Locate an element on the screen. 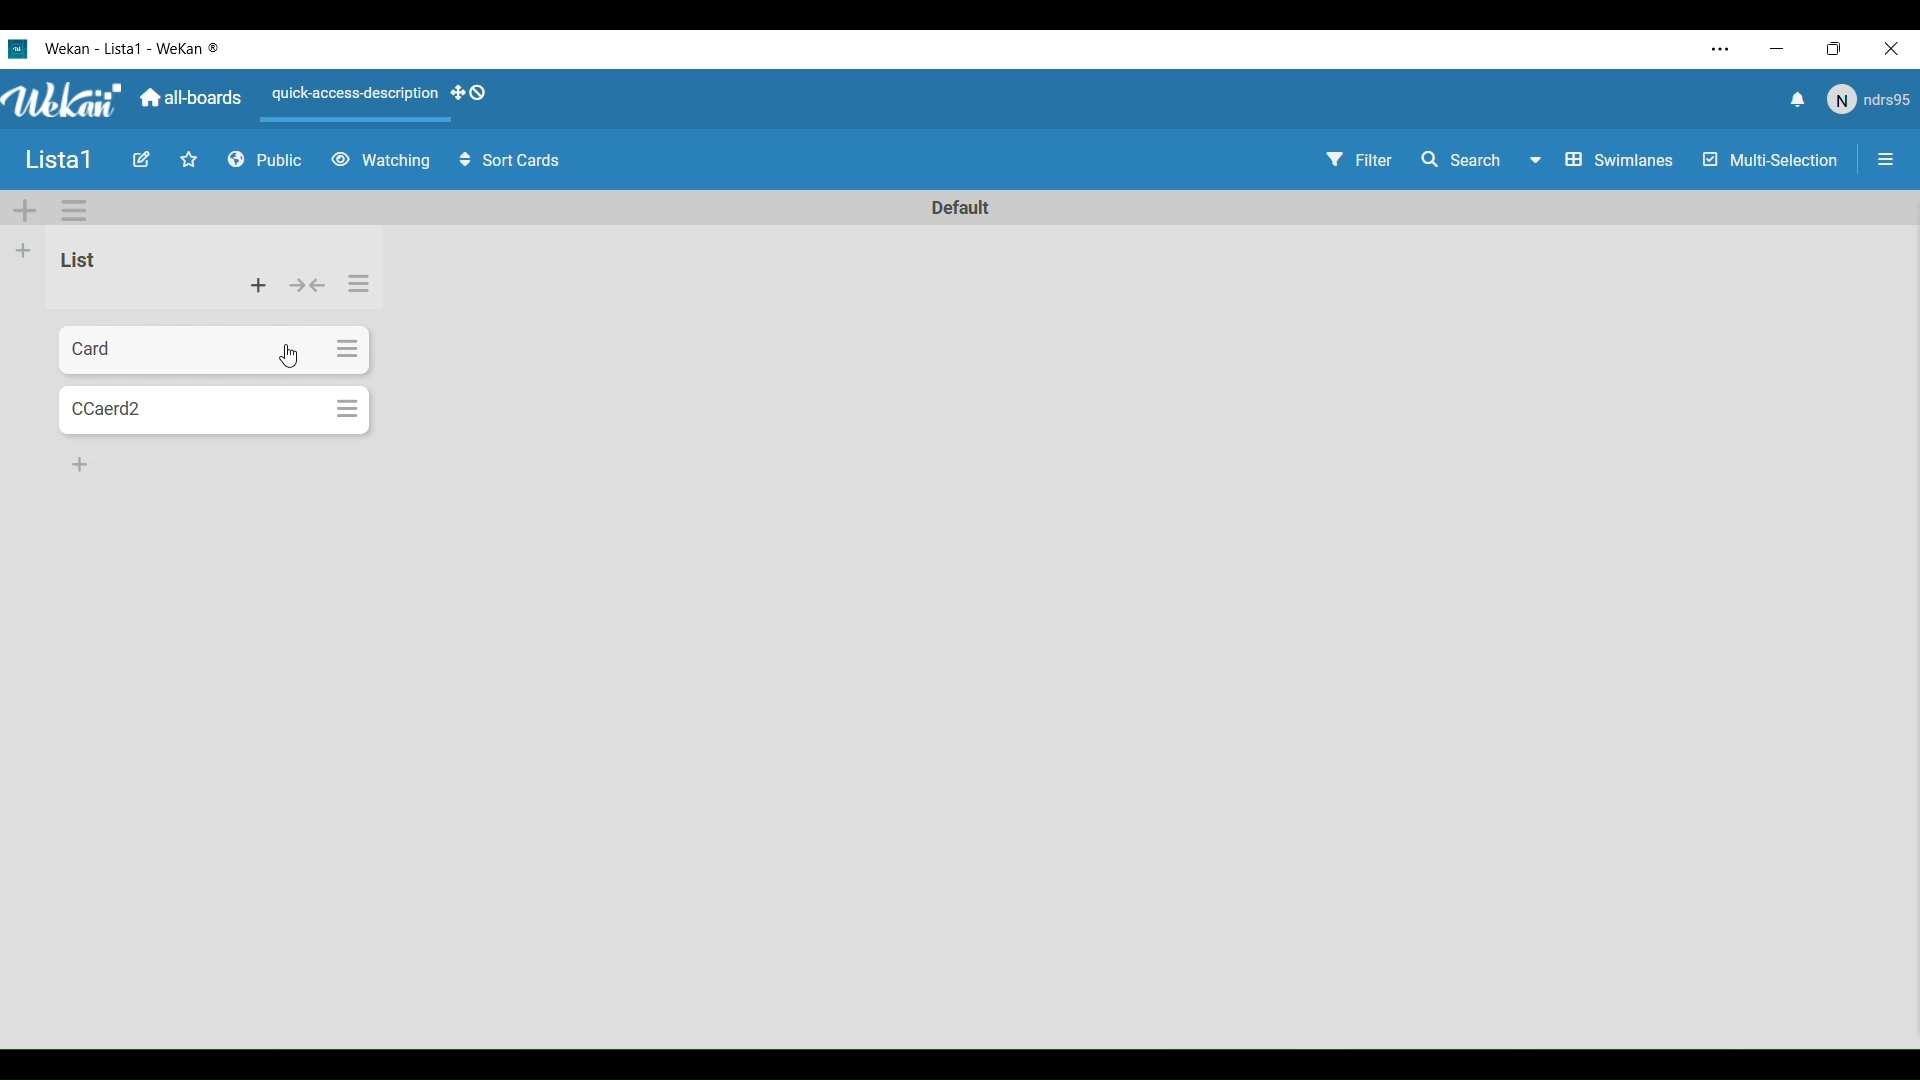  Add is located at coordinates (25, 211).